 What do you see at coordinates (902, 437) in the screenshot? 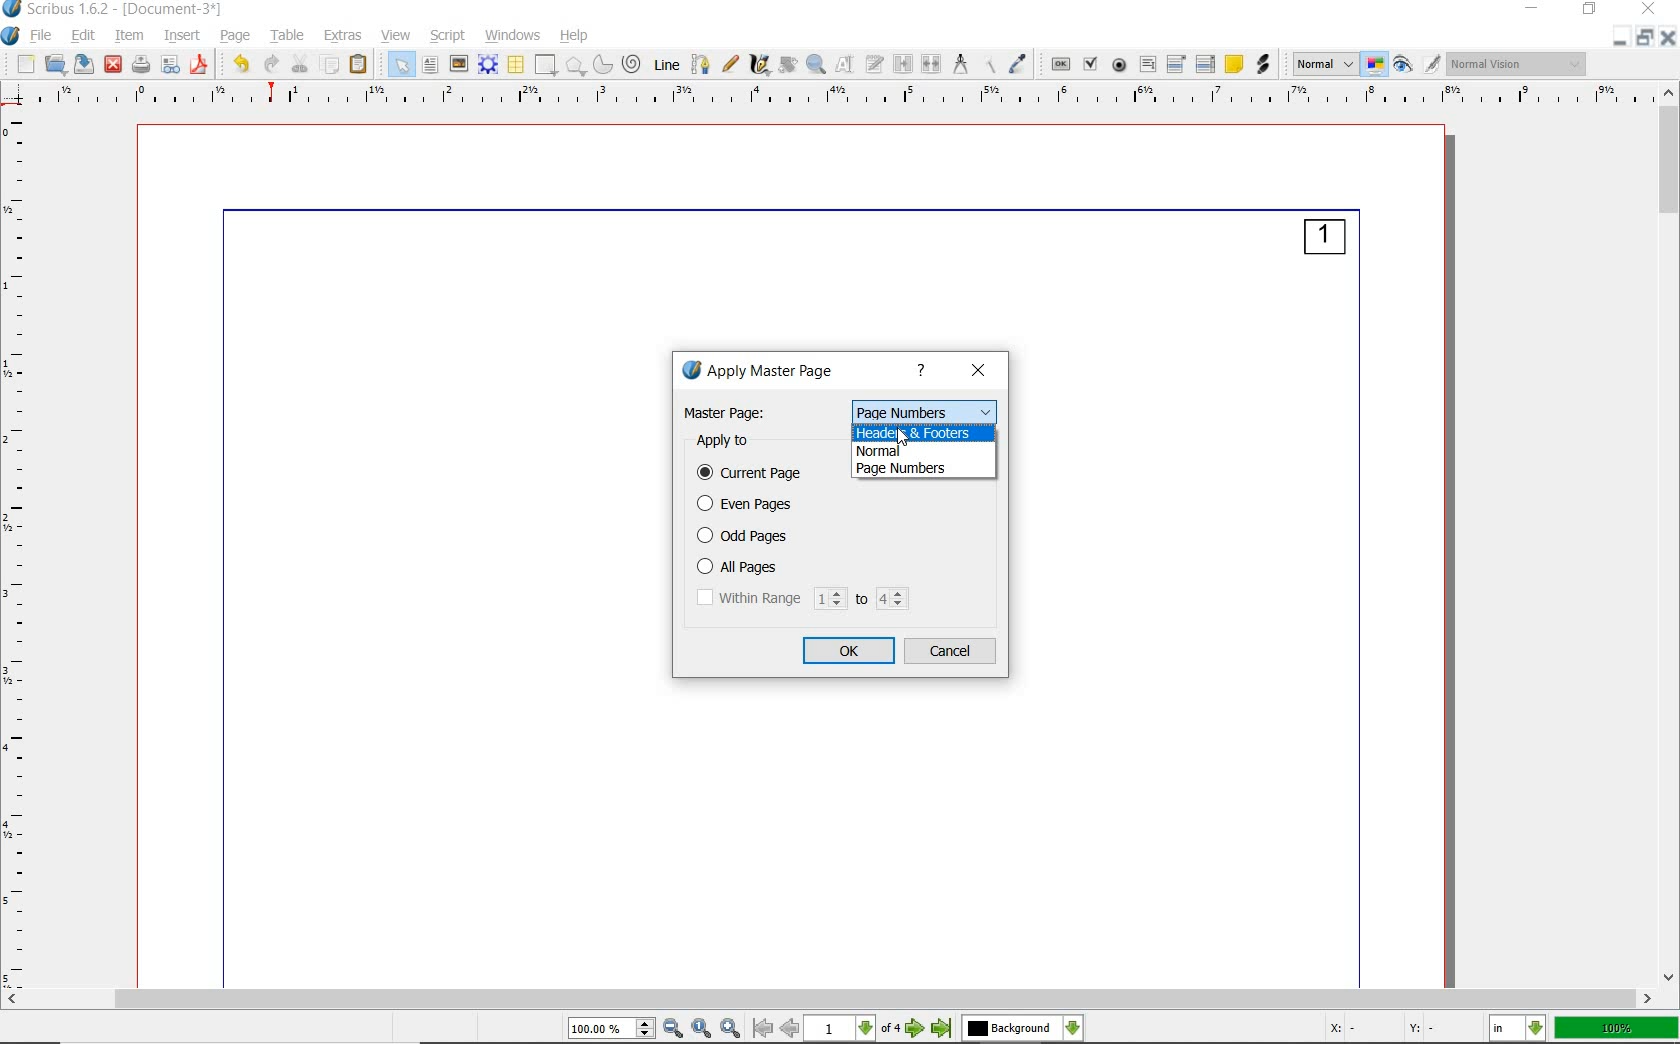
I see `Cursor` at bounding box center [902, 437].